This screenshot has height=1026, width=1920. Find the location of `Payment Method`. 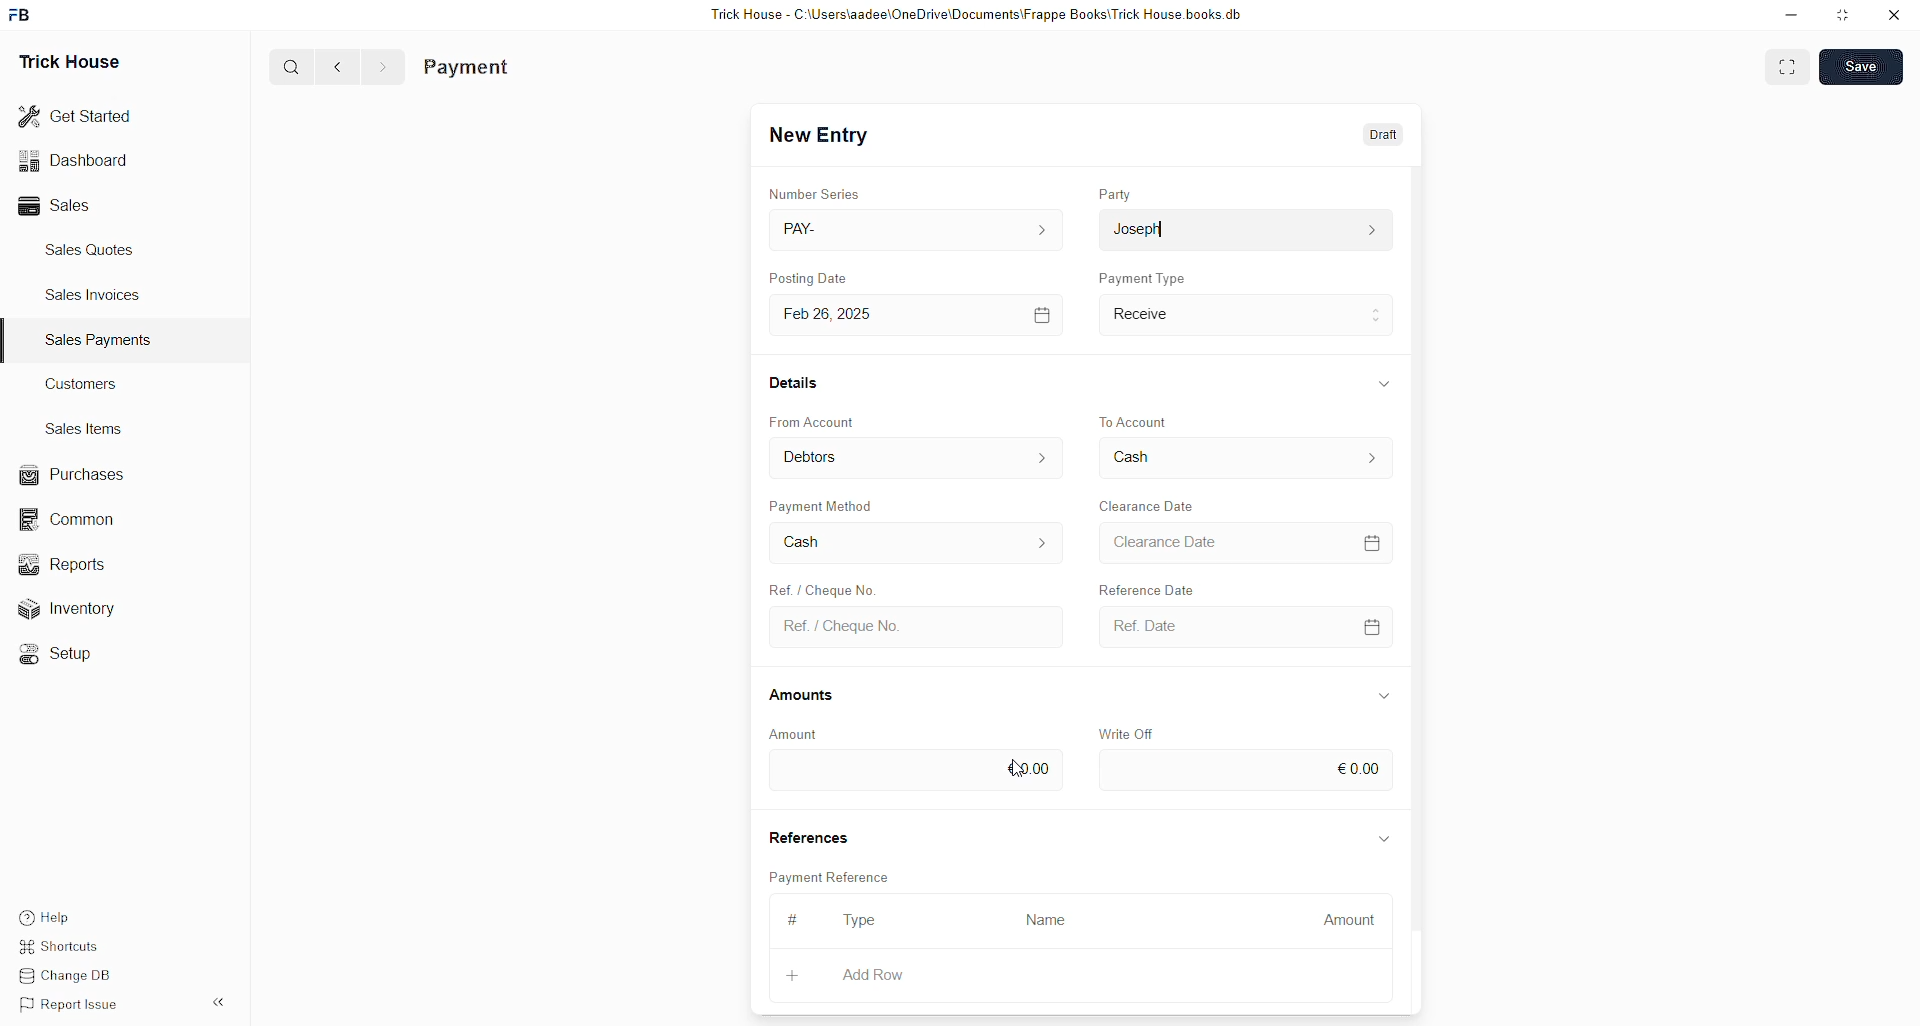

Payment Method is located at coordinates (824, 505).